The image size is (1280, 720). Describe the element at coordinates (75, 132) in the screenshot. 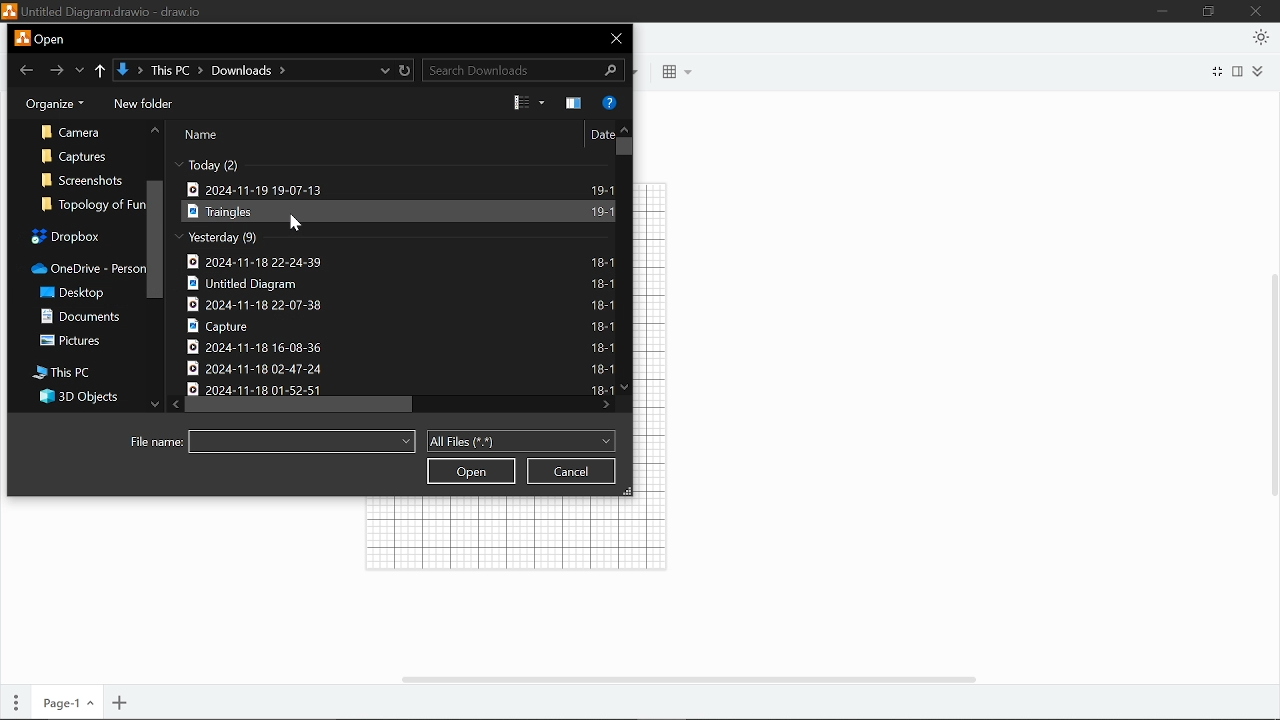

I see `Camera` at that location.